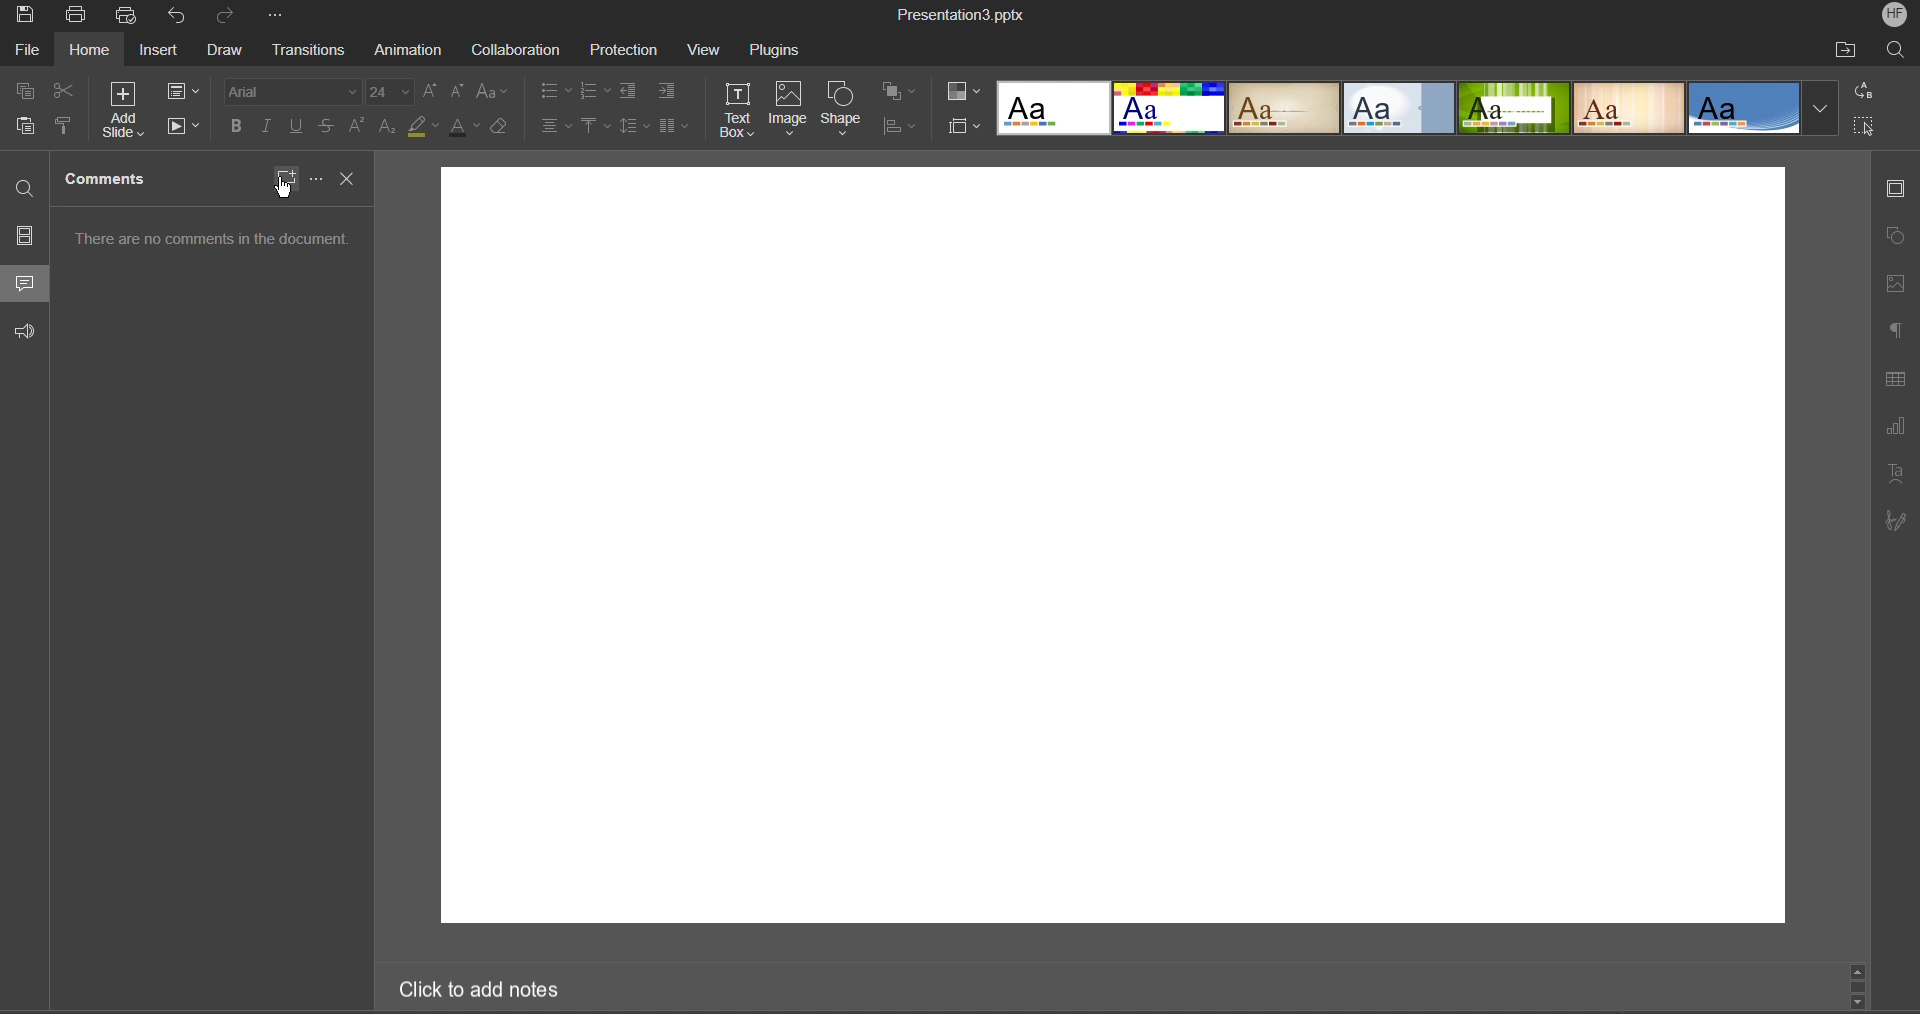 The width and height of the screenshot is (1920, 1014). Describe the element at coordinates (491, 95) in the screenshot. I see `Text Case Settings` at that location.